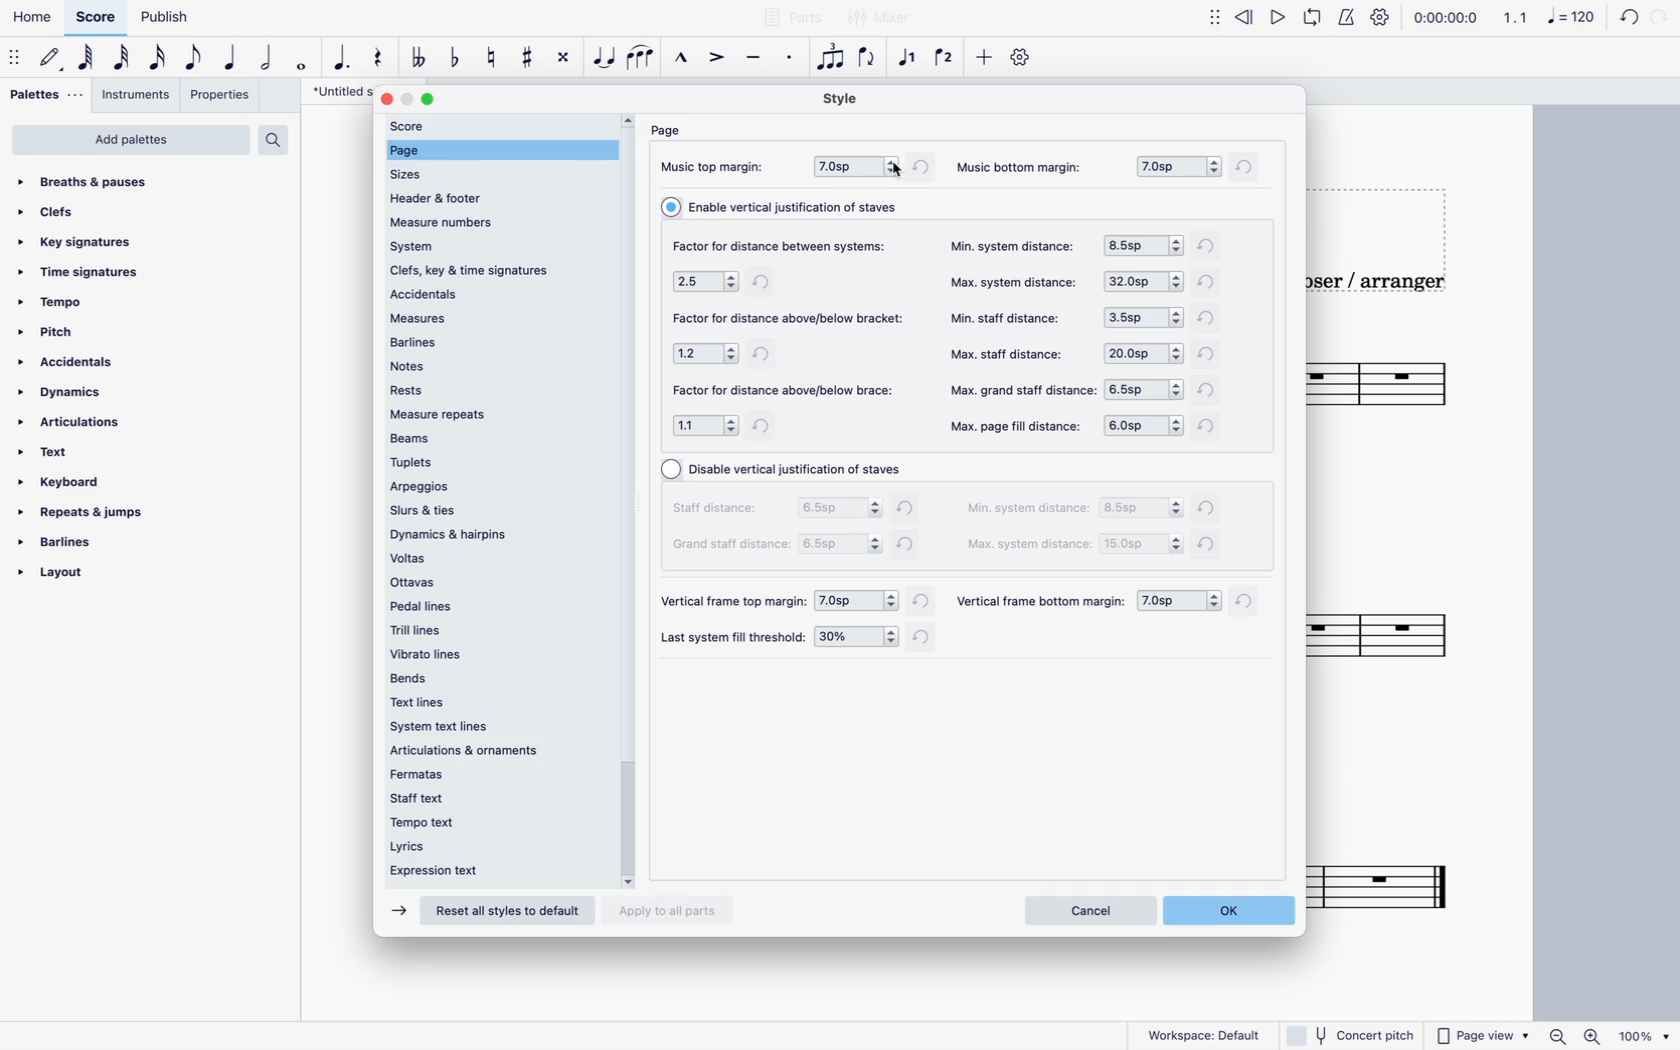  What do you see at coordinates (1176, 164) in the screenshot?
I see `bottom margin` at bounding box center [1176, 164].